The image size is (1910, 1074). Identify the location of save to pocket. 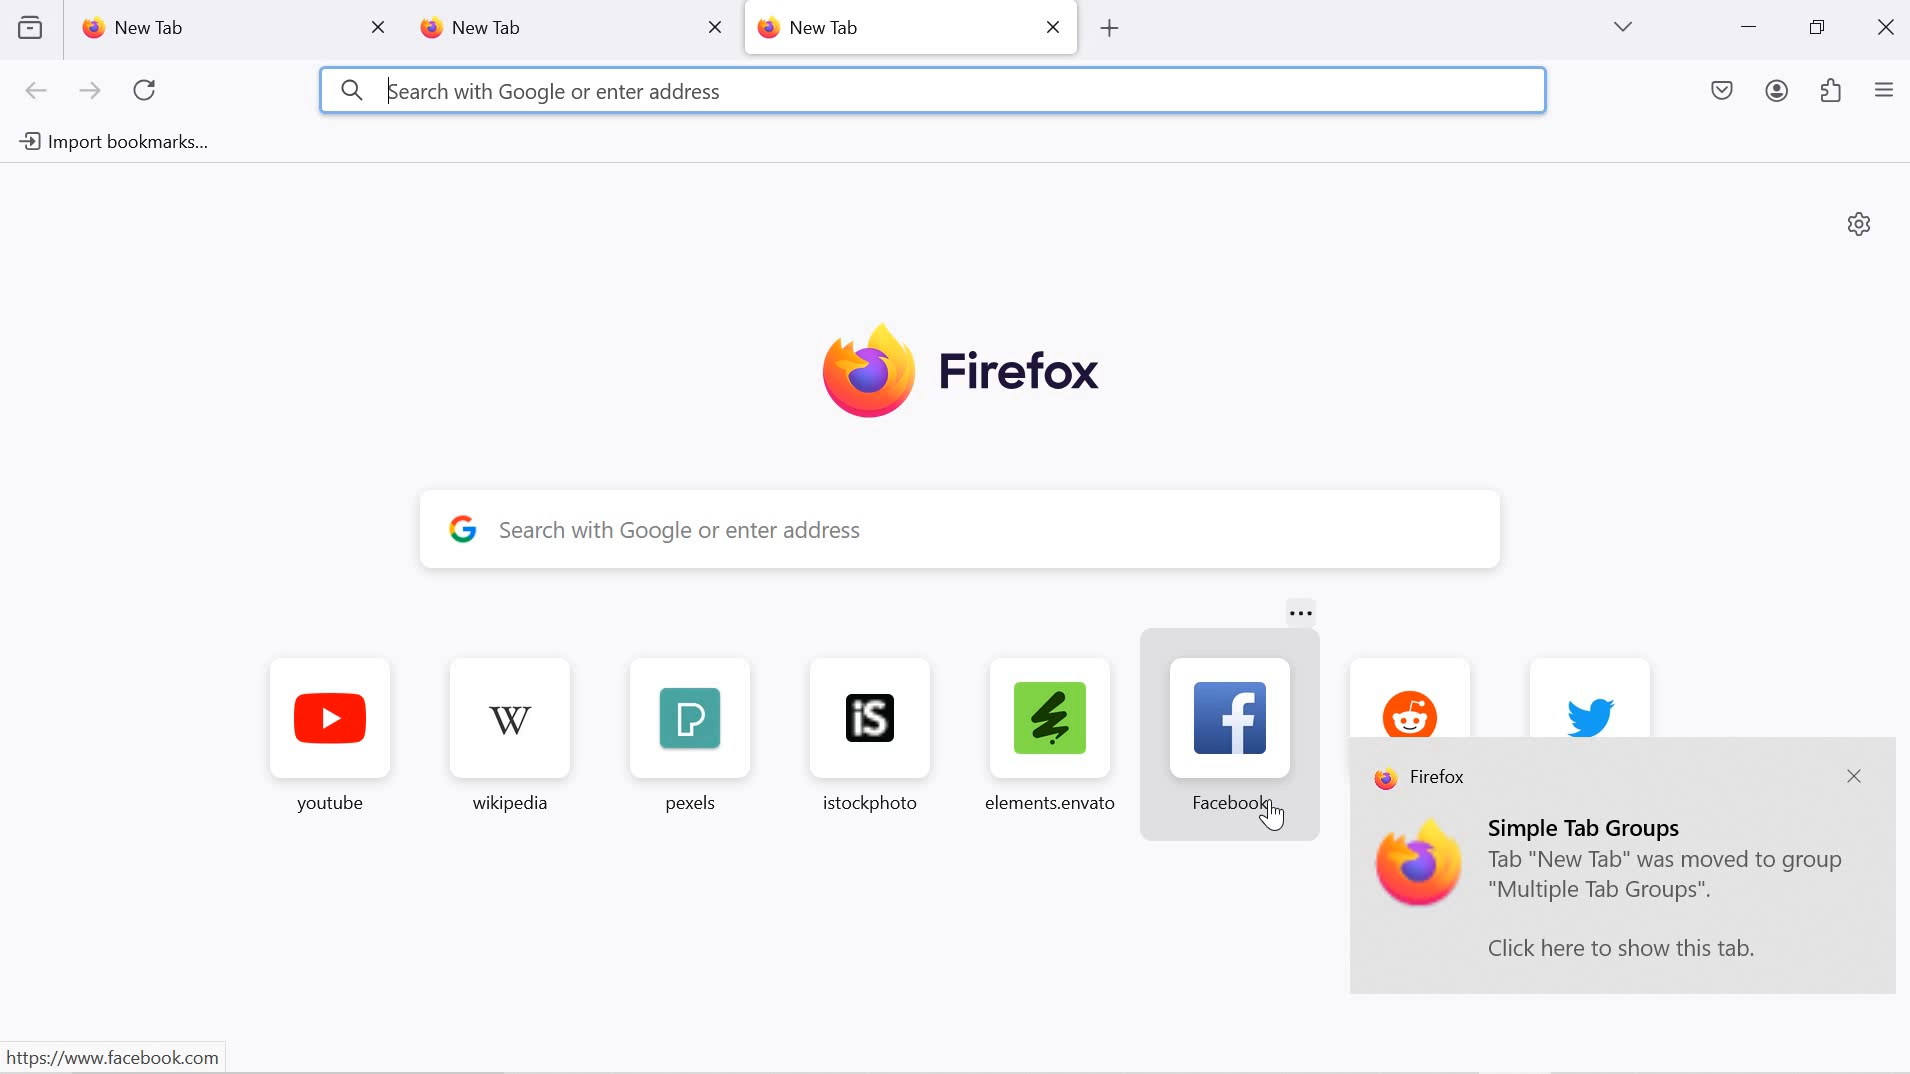
(1724, 93).